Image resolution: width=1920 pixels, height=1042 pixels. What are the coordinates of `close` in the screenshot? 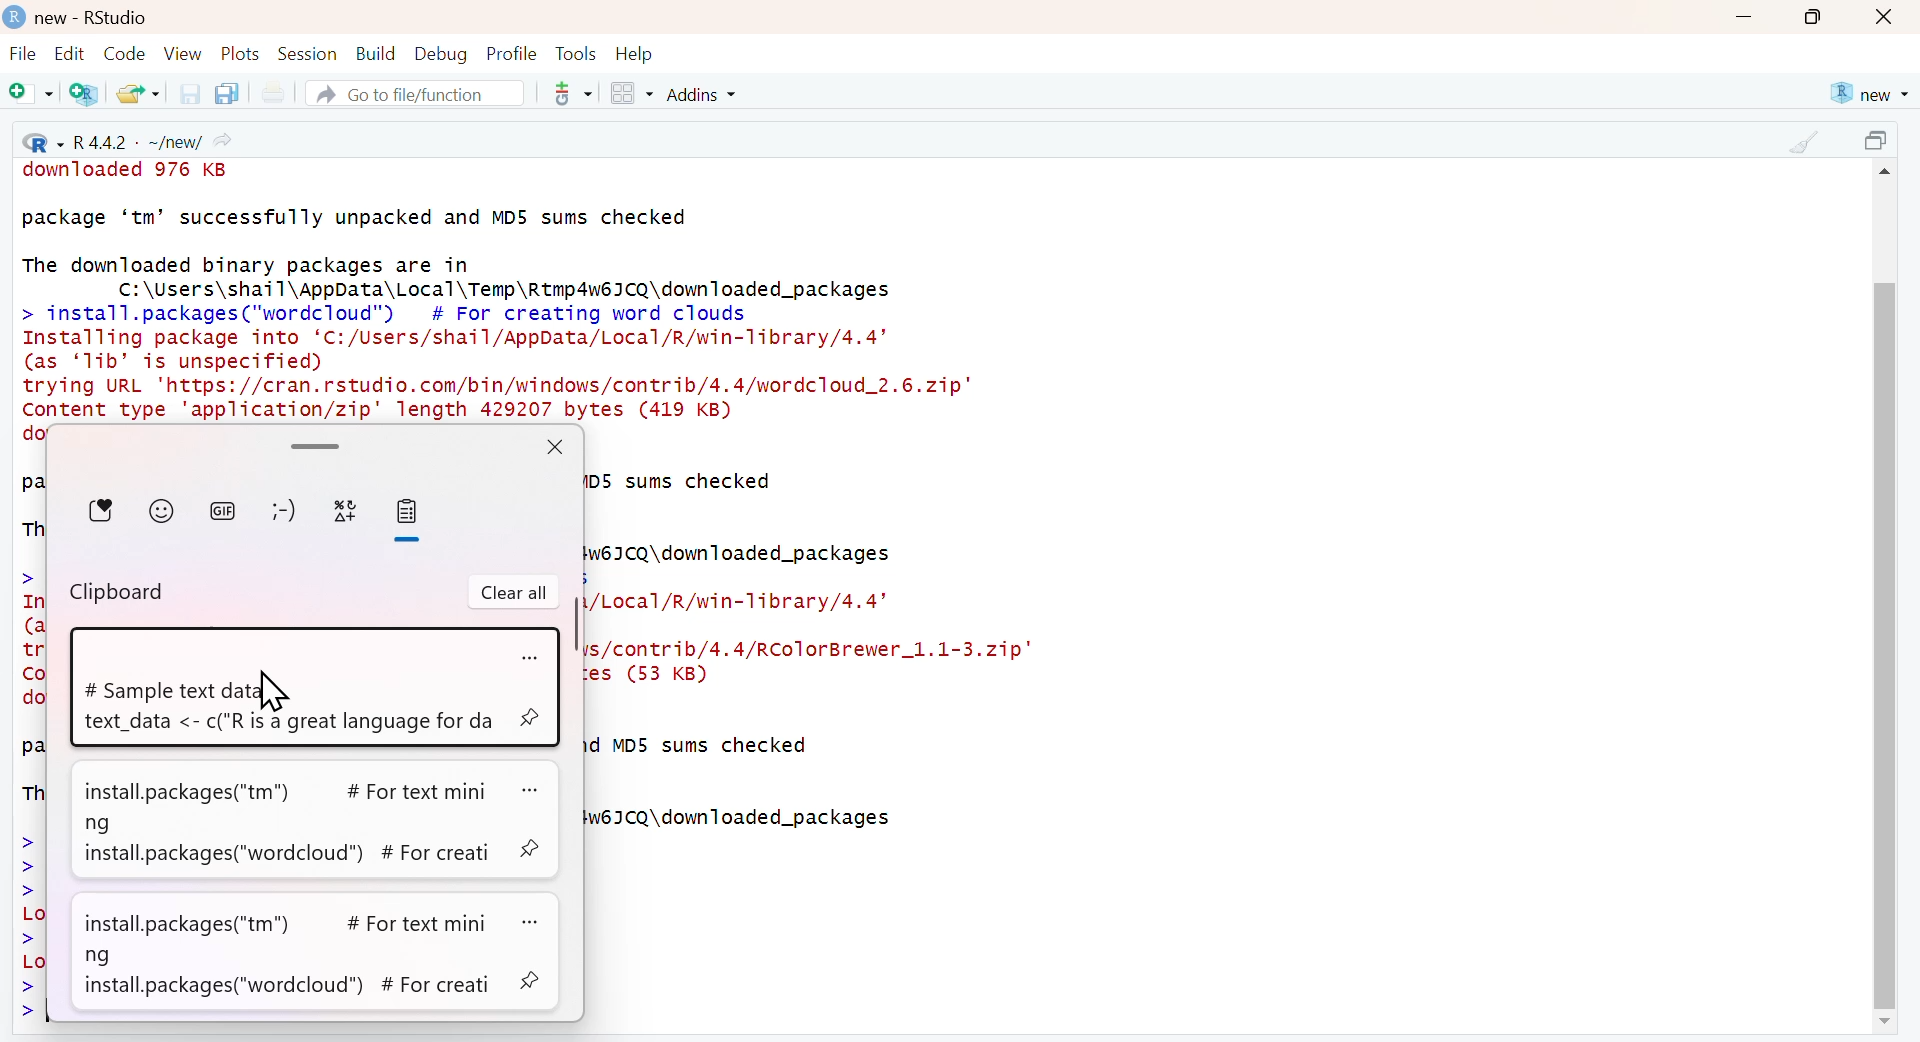 It's located at (555, 444).